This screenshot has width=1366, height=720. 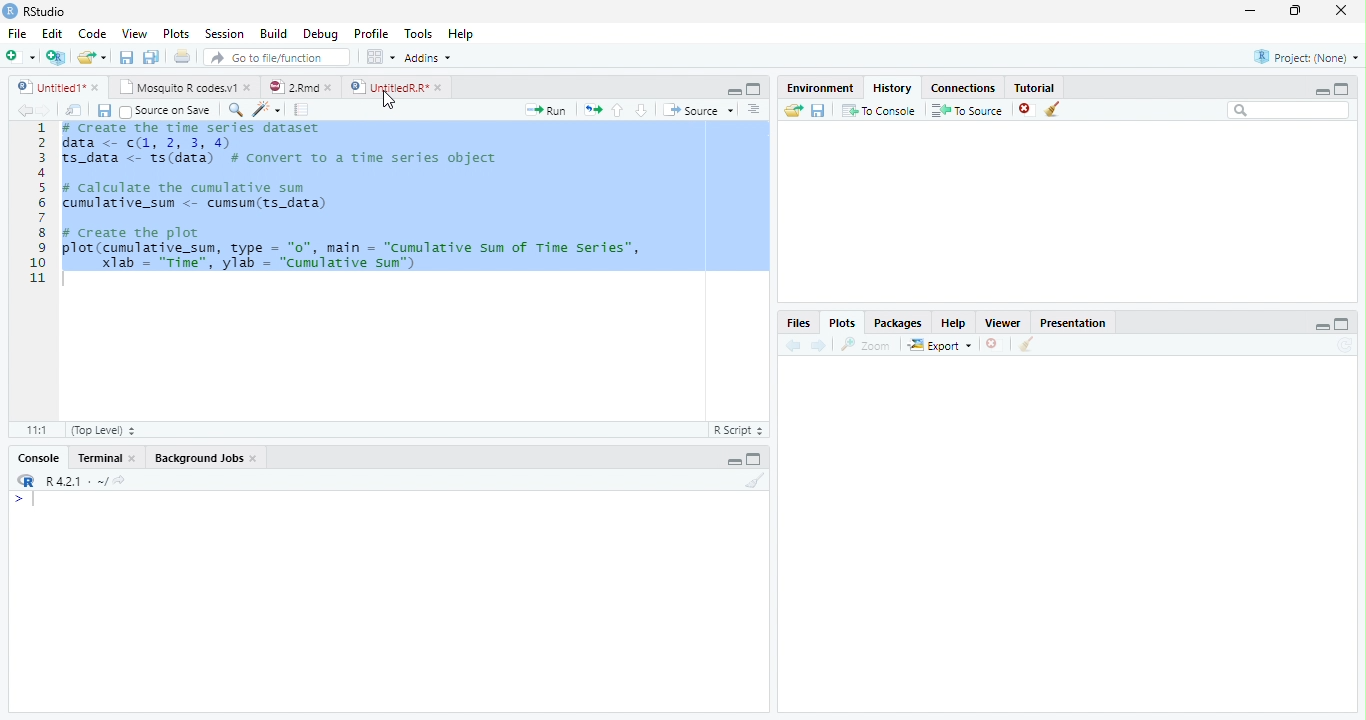 What do you see at coordinates (1336, 12) in the screenshot?
I see `Close` at bounding box center [1336, 12].